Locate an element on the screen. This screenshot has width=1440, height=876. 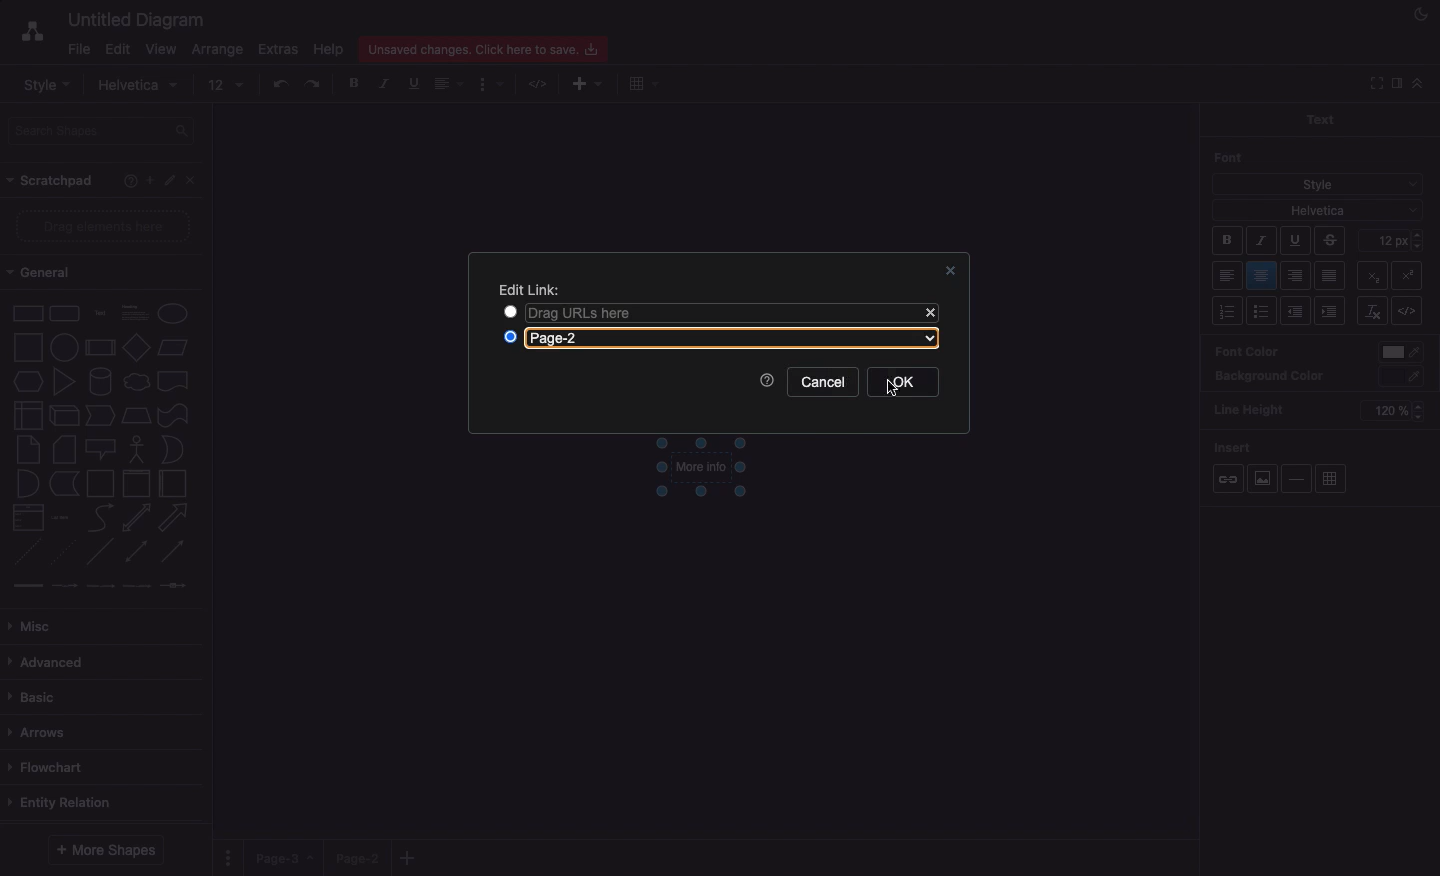
Link is located at coordinates (1228, 480).